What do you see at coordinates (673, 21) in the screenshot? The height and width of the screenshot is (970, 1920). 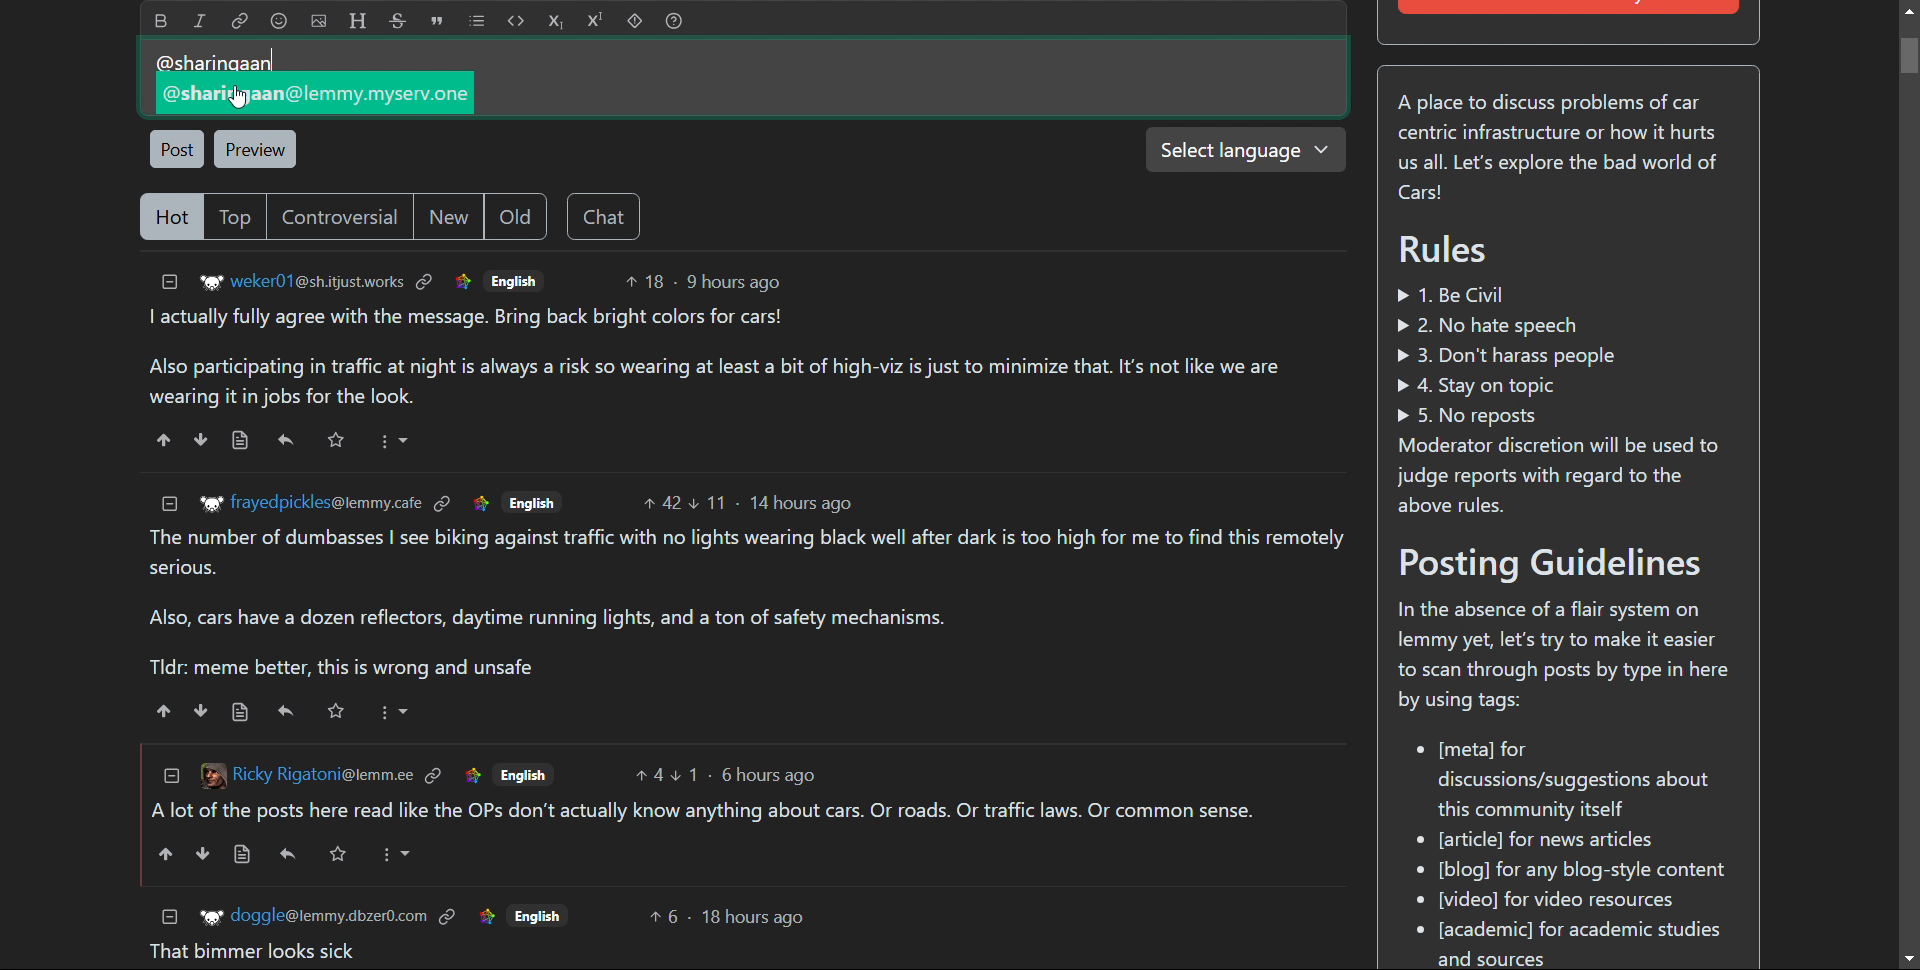 I see `help` at bounding box center [673, 21].